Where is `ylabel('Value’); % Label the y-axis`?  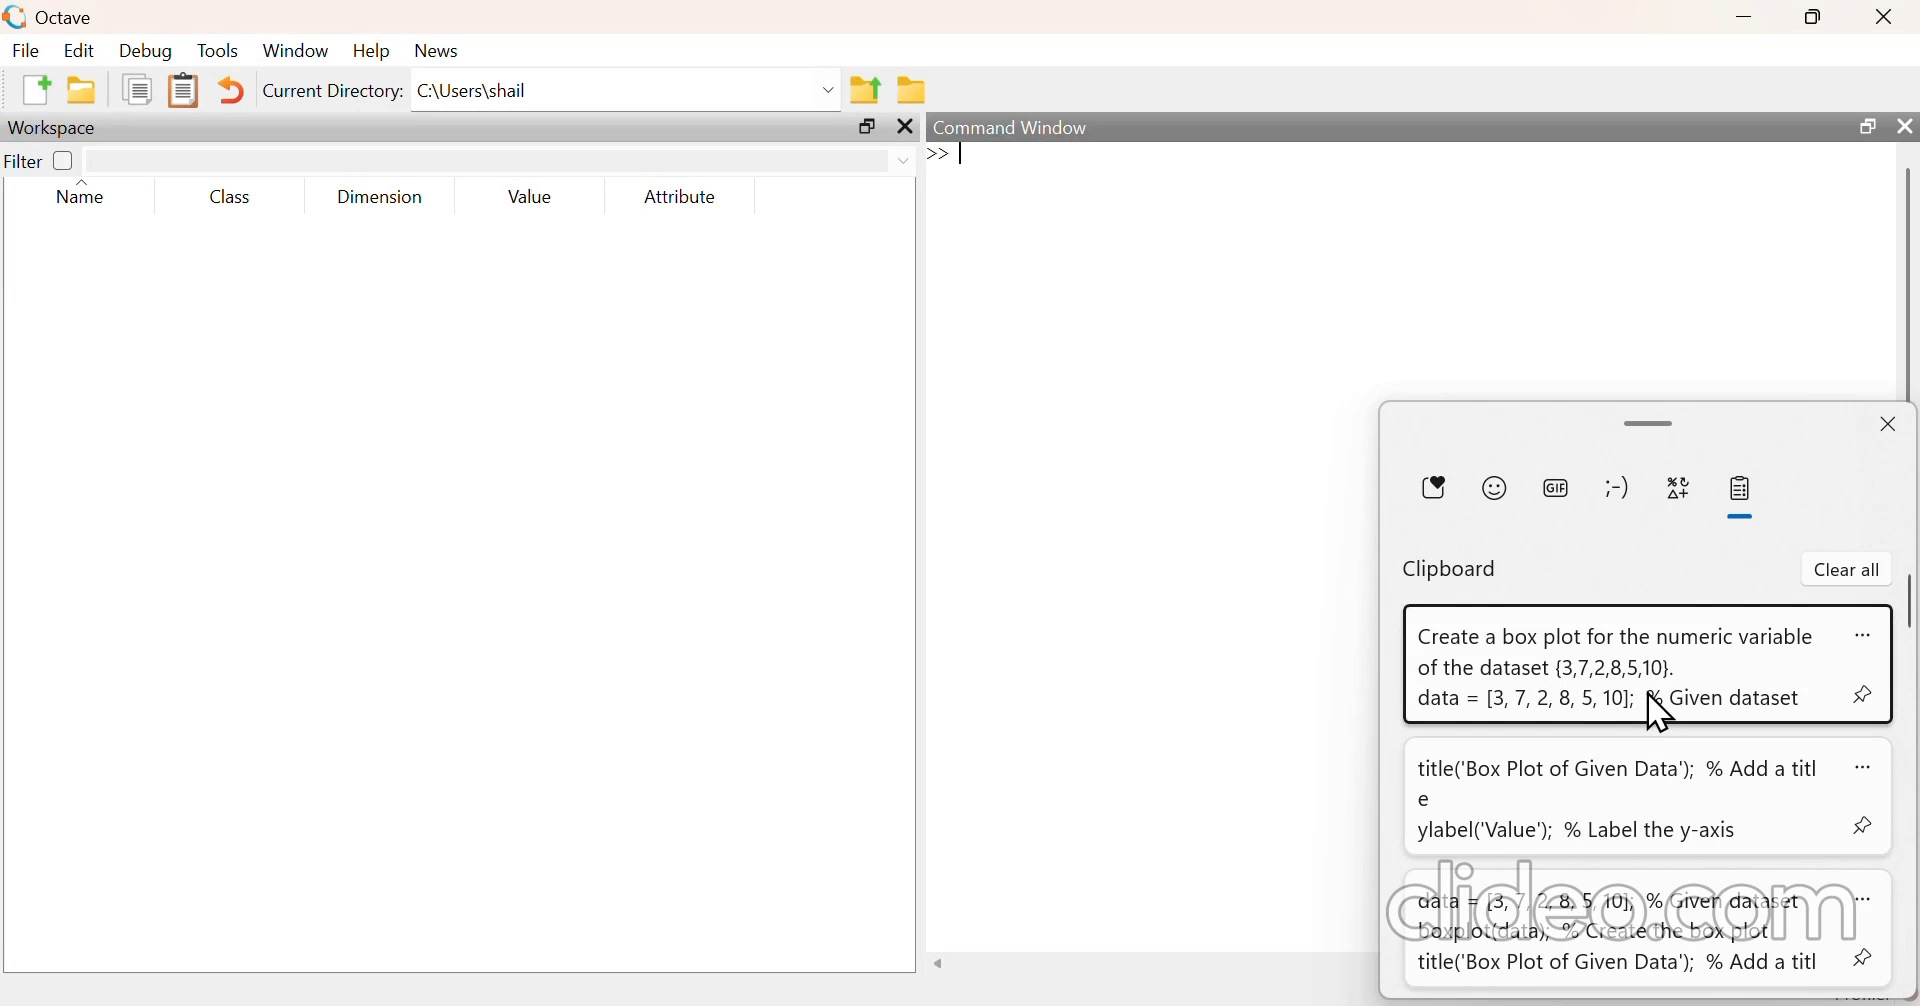 ylabel('Value’); % Label the y-axis is located at coordinates (1572, 833).